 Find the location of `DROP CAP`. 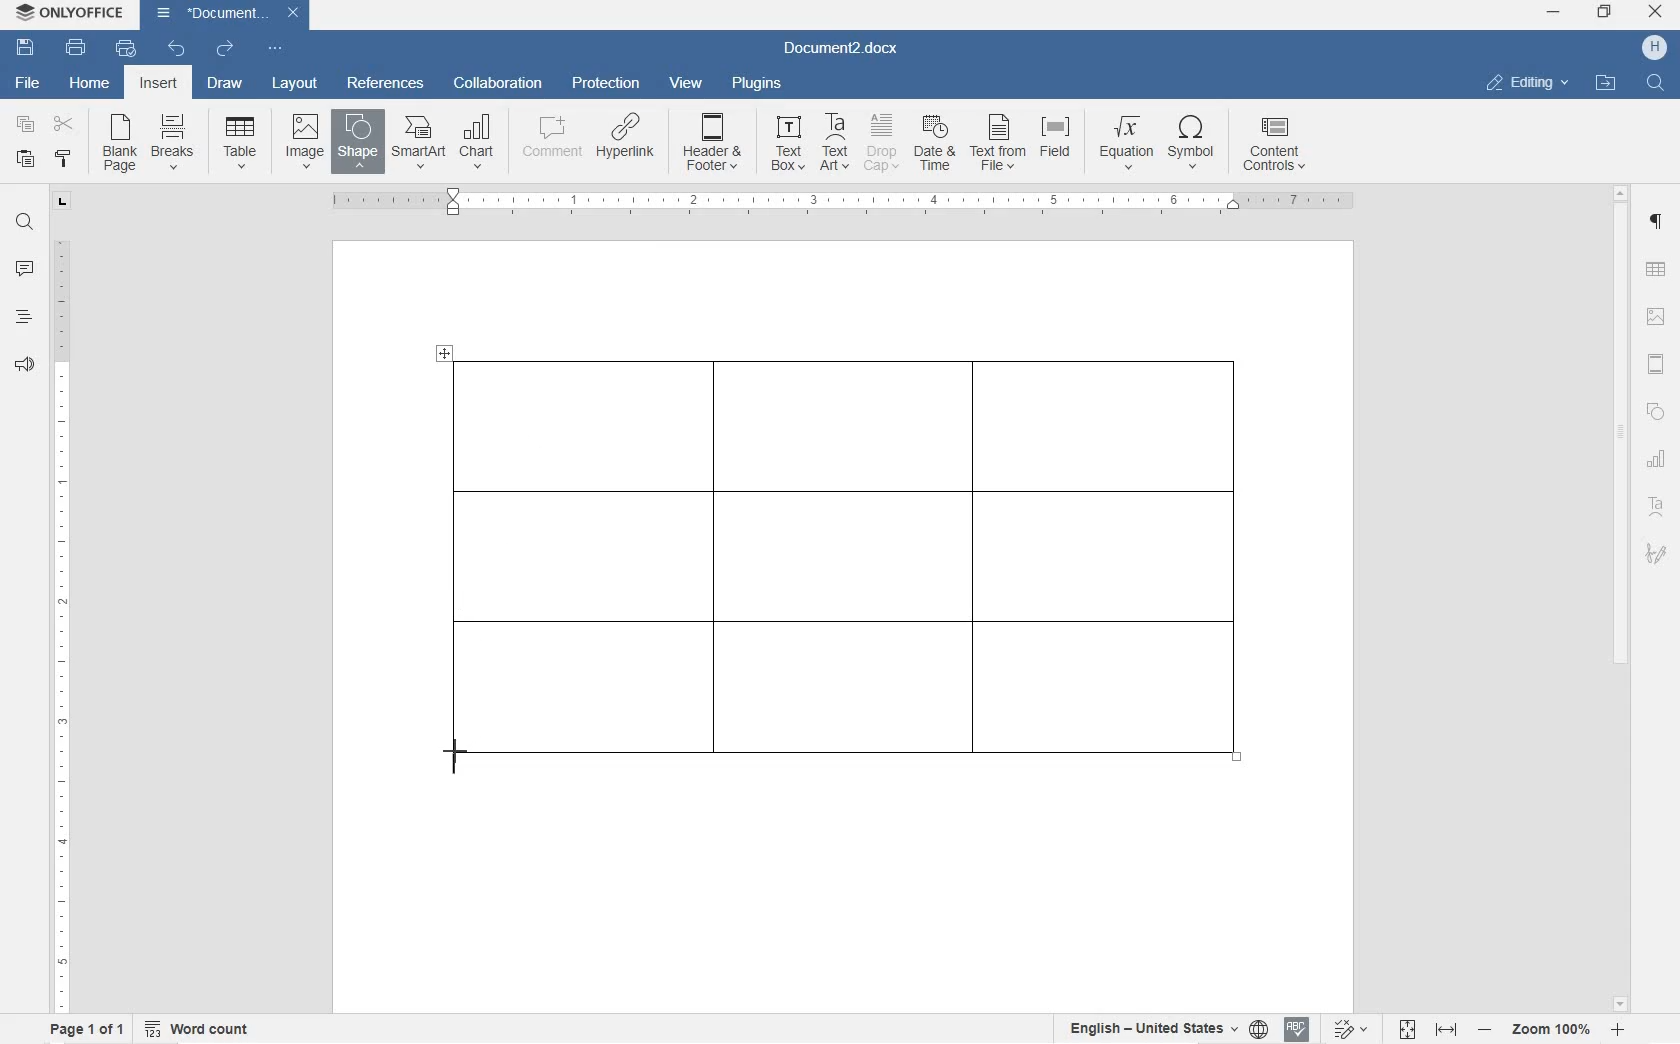

DROP CAP is located at coordinates (883, 145).